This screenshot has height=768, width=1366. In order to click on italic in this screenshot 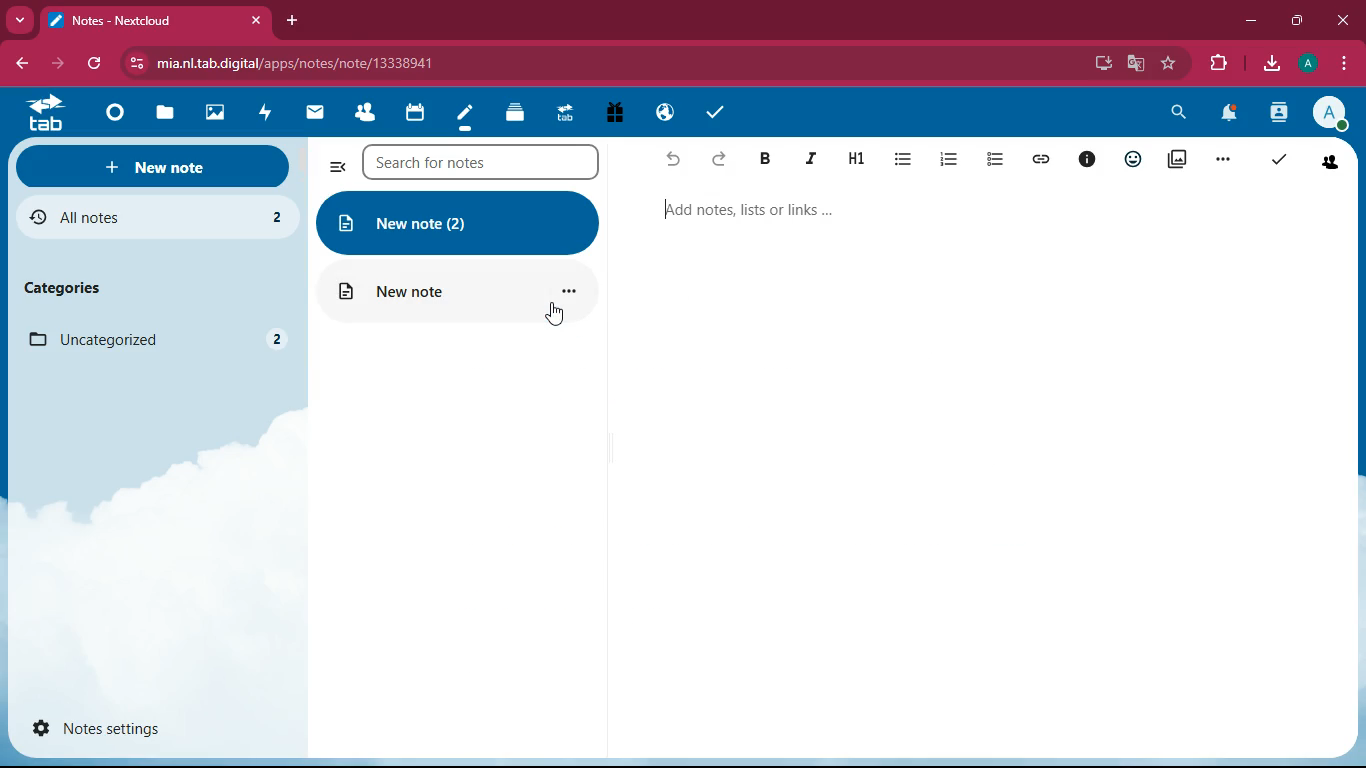, I will do `click(814, 159)`.